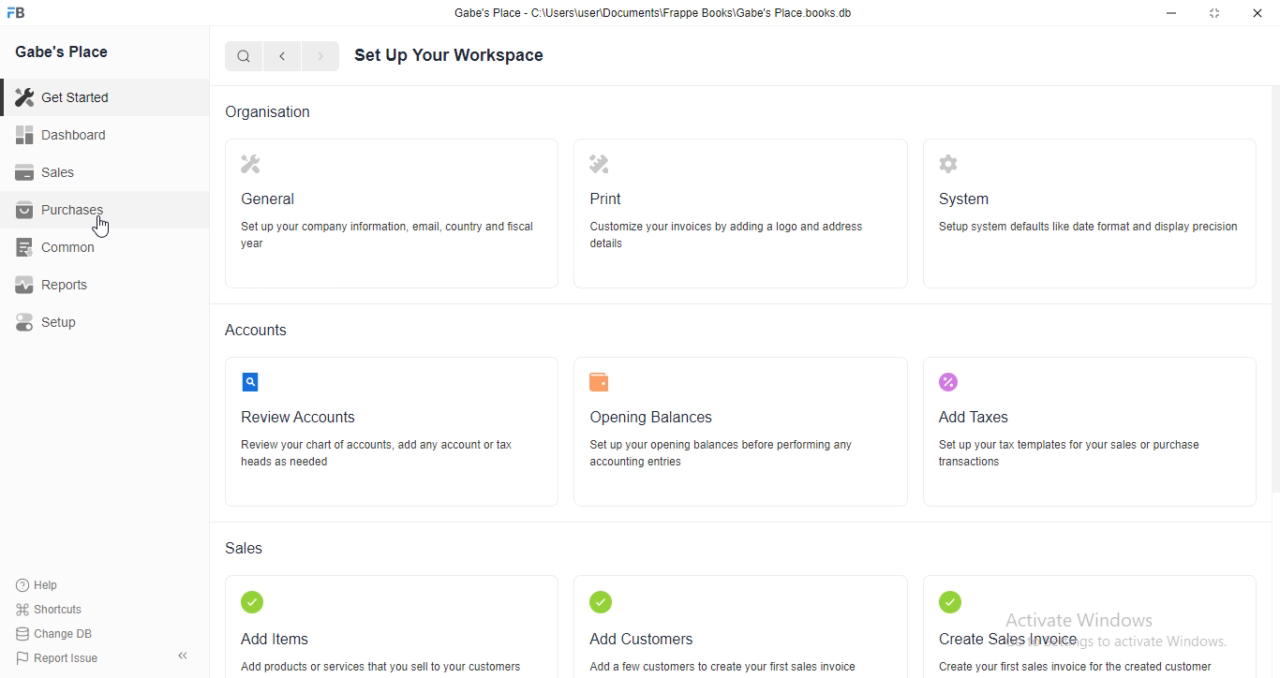 The width and height of the screenshot is (1280, 678). Describe the element at coordinates (1071, 662) in the screenshot. I see `Create your first sales invoice for the customer.` at that location.